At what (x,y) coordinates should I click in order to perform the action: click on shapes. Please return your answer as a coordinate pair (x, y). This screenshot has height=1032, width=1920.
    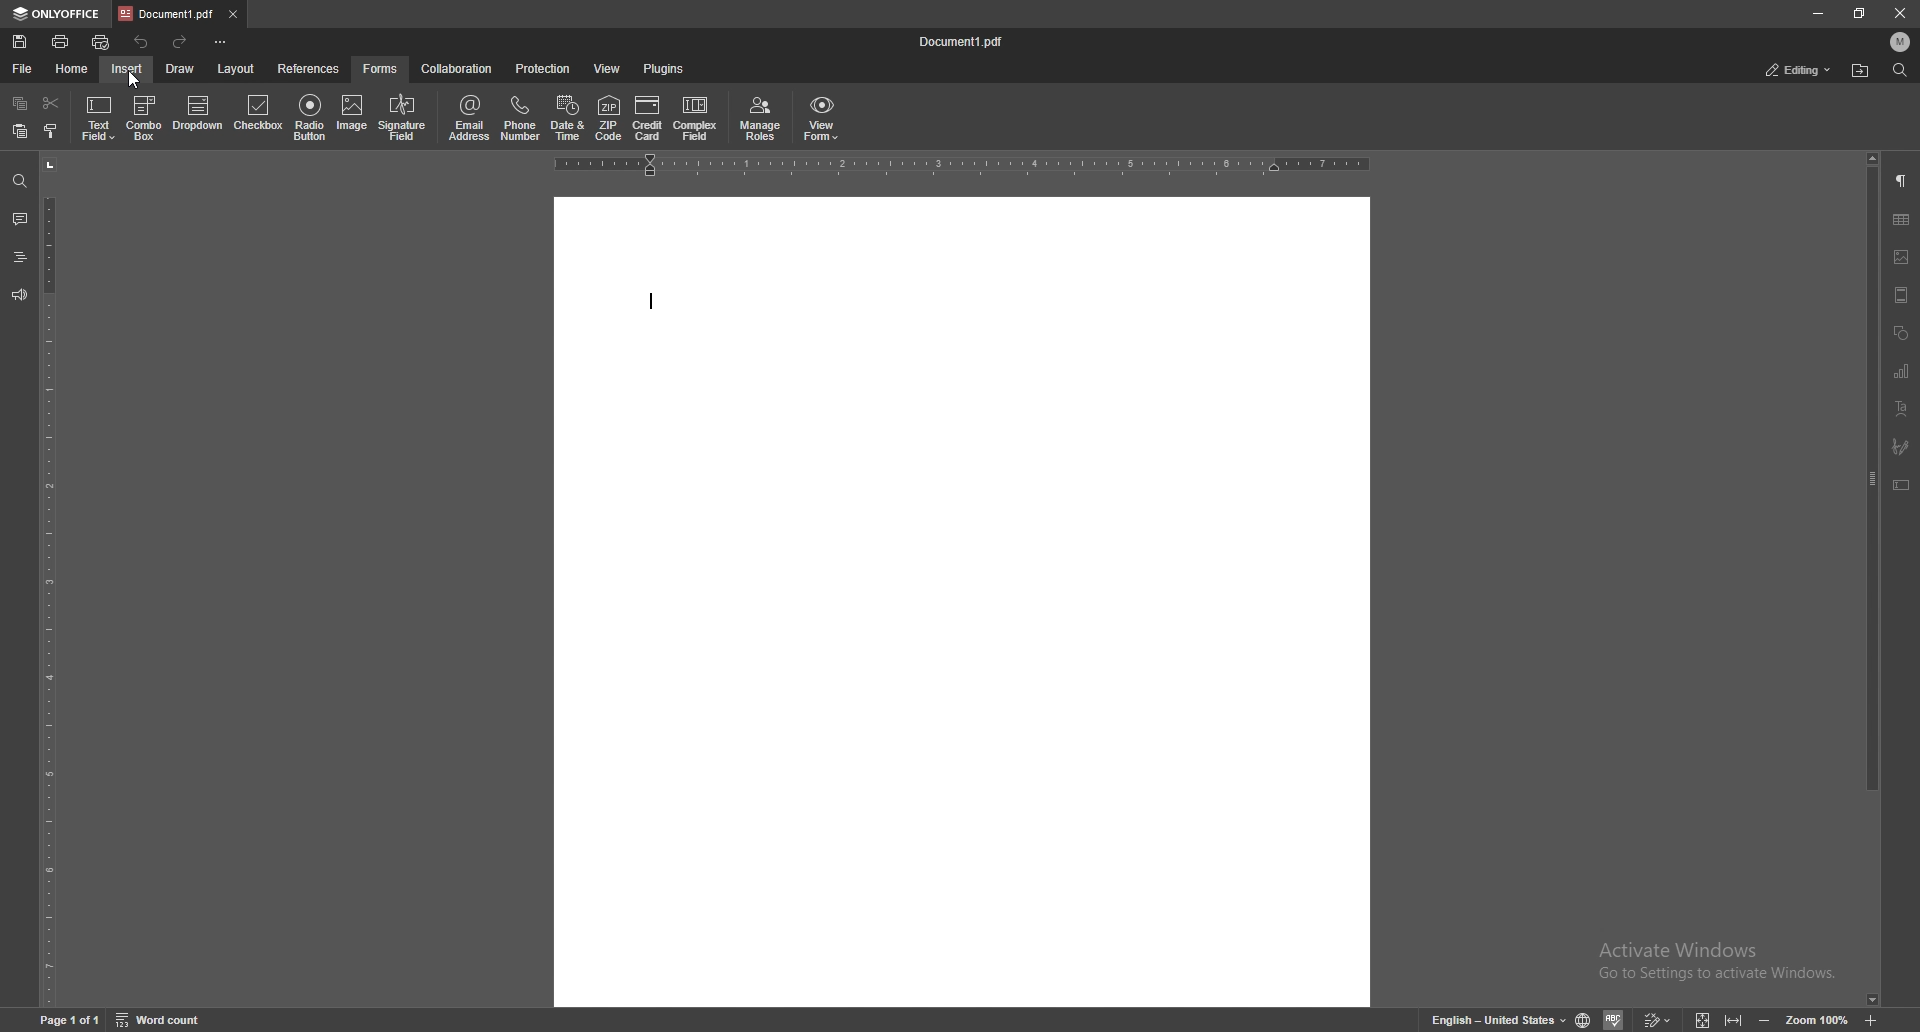
    Looking at the image, I should click on (1901, 333).